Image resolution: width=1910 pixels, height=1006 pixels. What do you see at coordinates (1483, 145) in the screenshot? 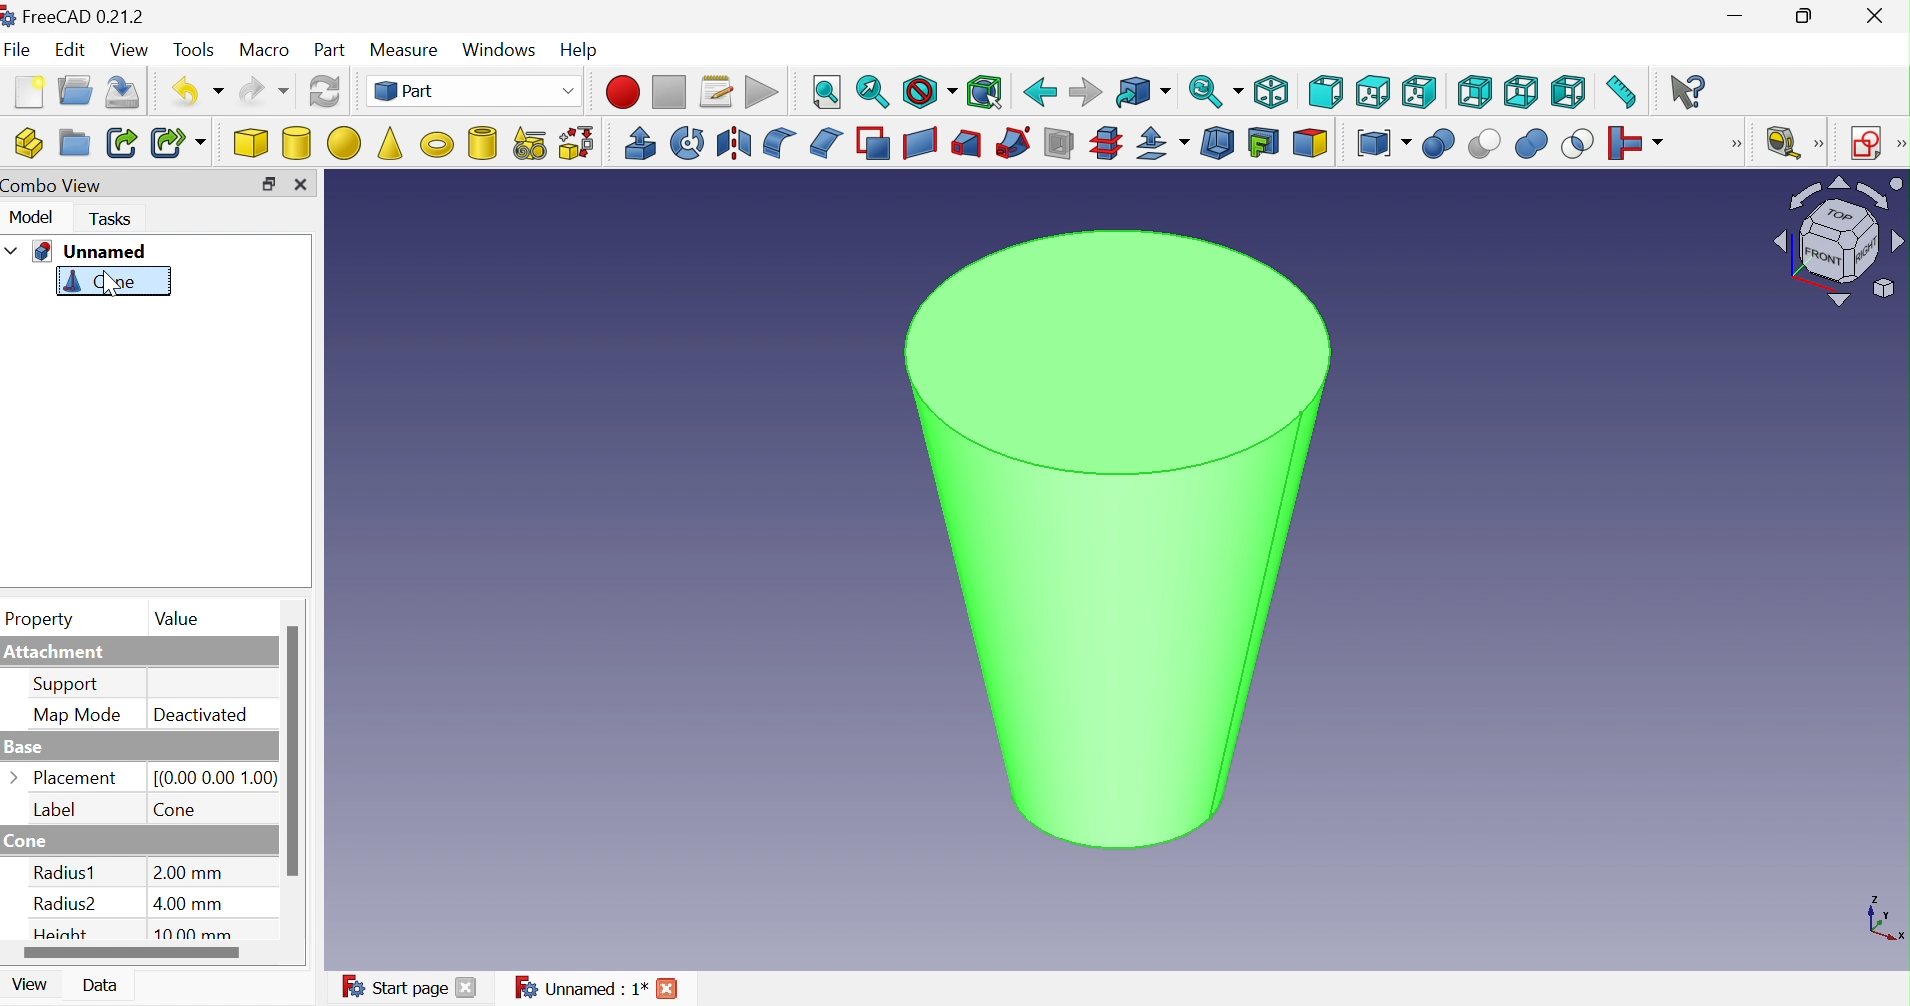
I see `Cut` at bounding box center [1483, 145].